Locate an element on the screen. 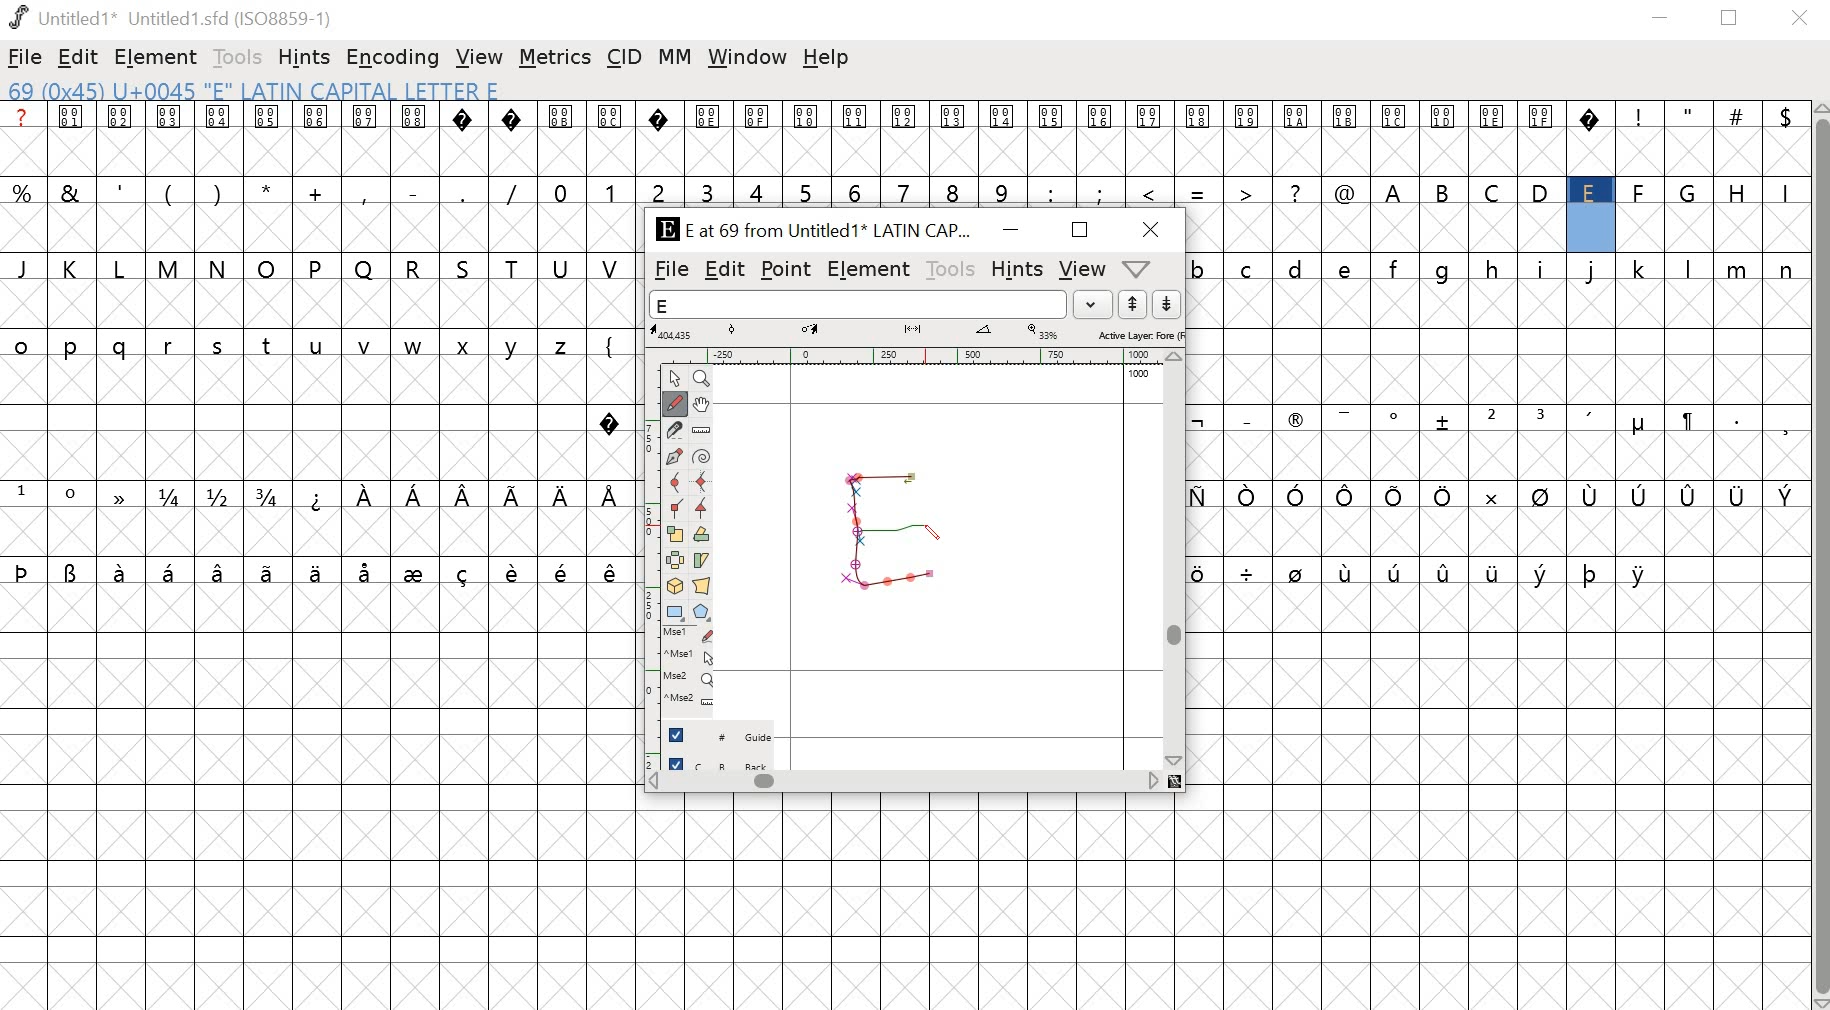  hints is located at coordinates (1017, 269).